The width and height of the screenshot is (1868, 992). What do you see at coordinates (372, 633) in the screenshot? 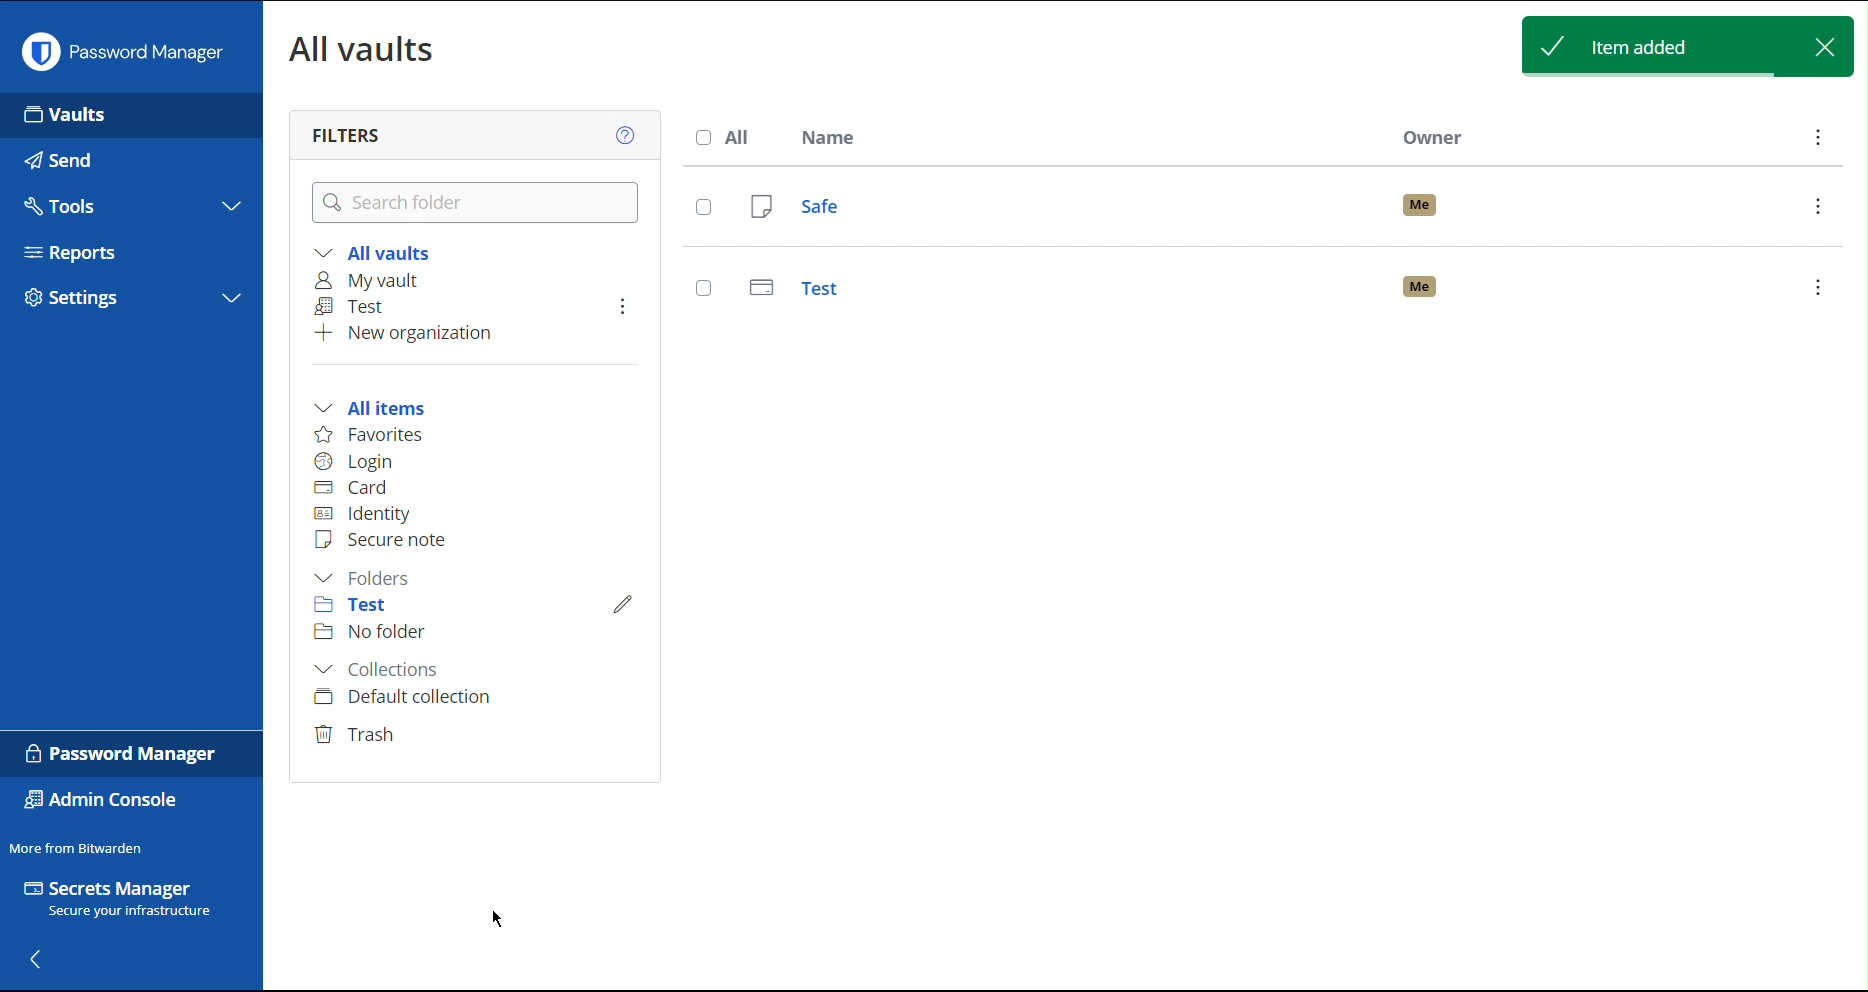
I see `No folder` at bounding box center [372, 633].